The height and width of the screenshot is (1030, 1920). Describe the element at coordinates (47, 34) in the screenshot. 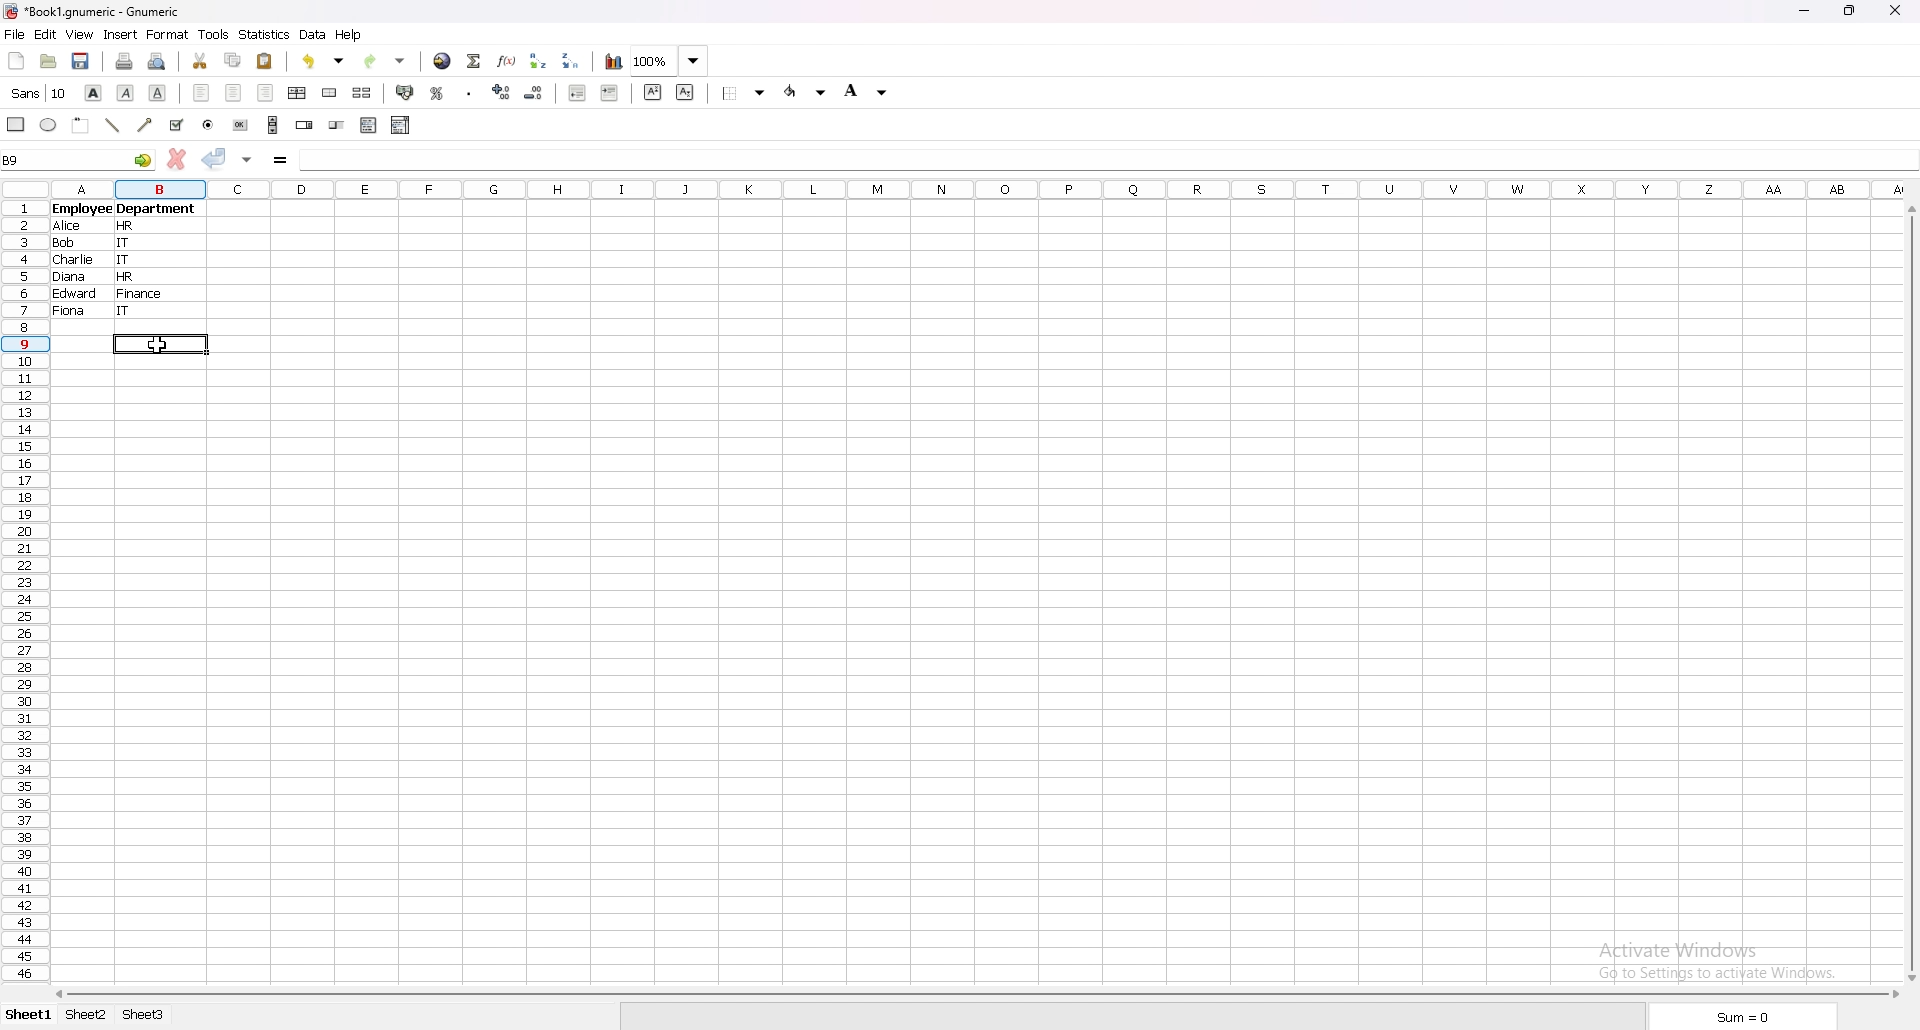

I see `edit` at that location.